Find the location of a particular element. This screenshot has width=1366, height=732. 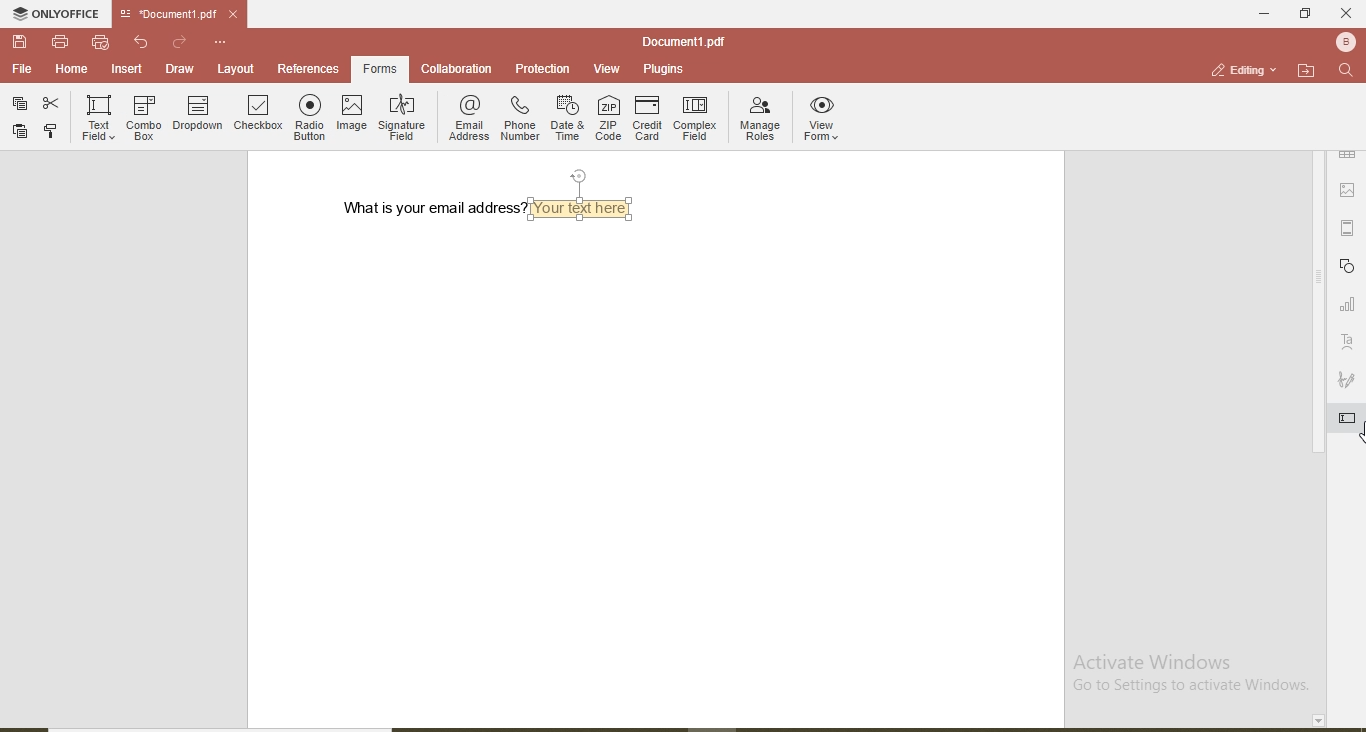

signature field is located at coordinates (403, 118).